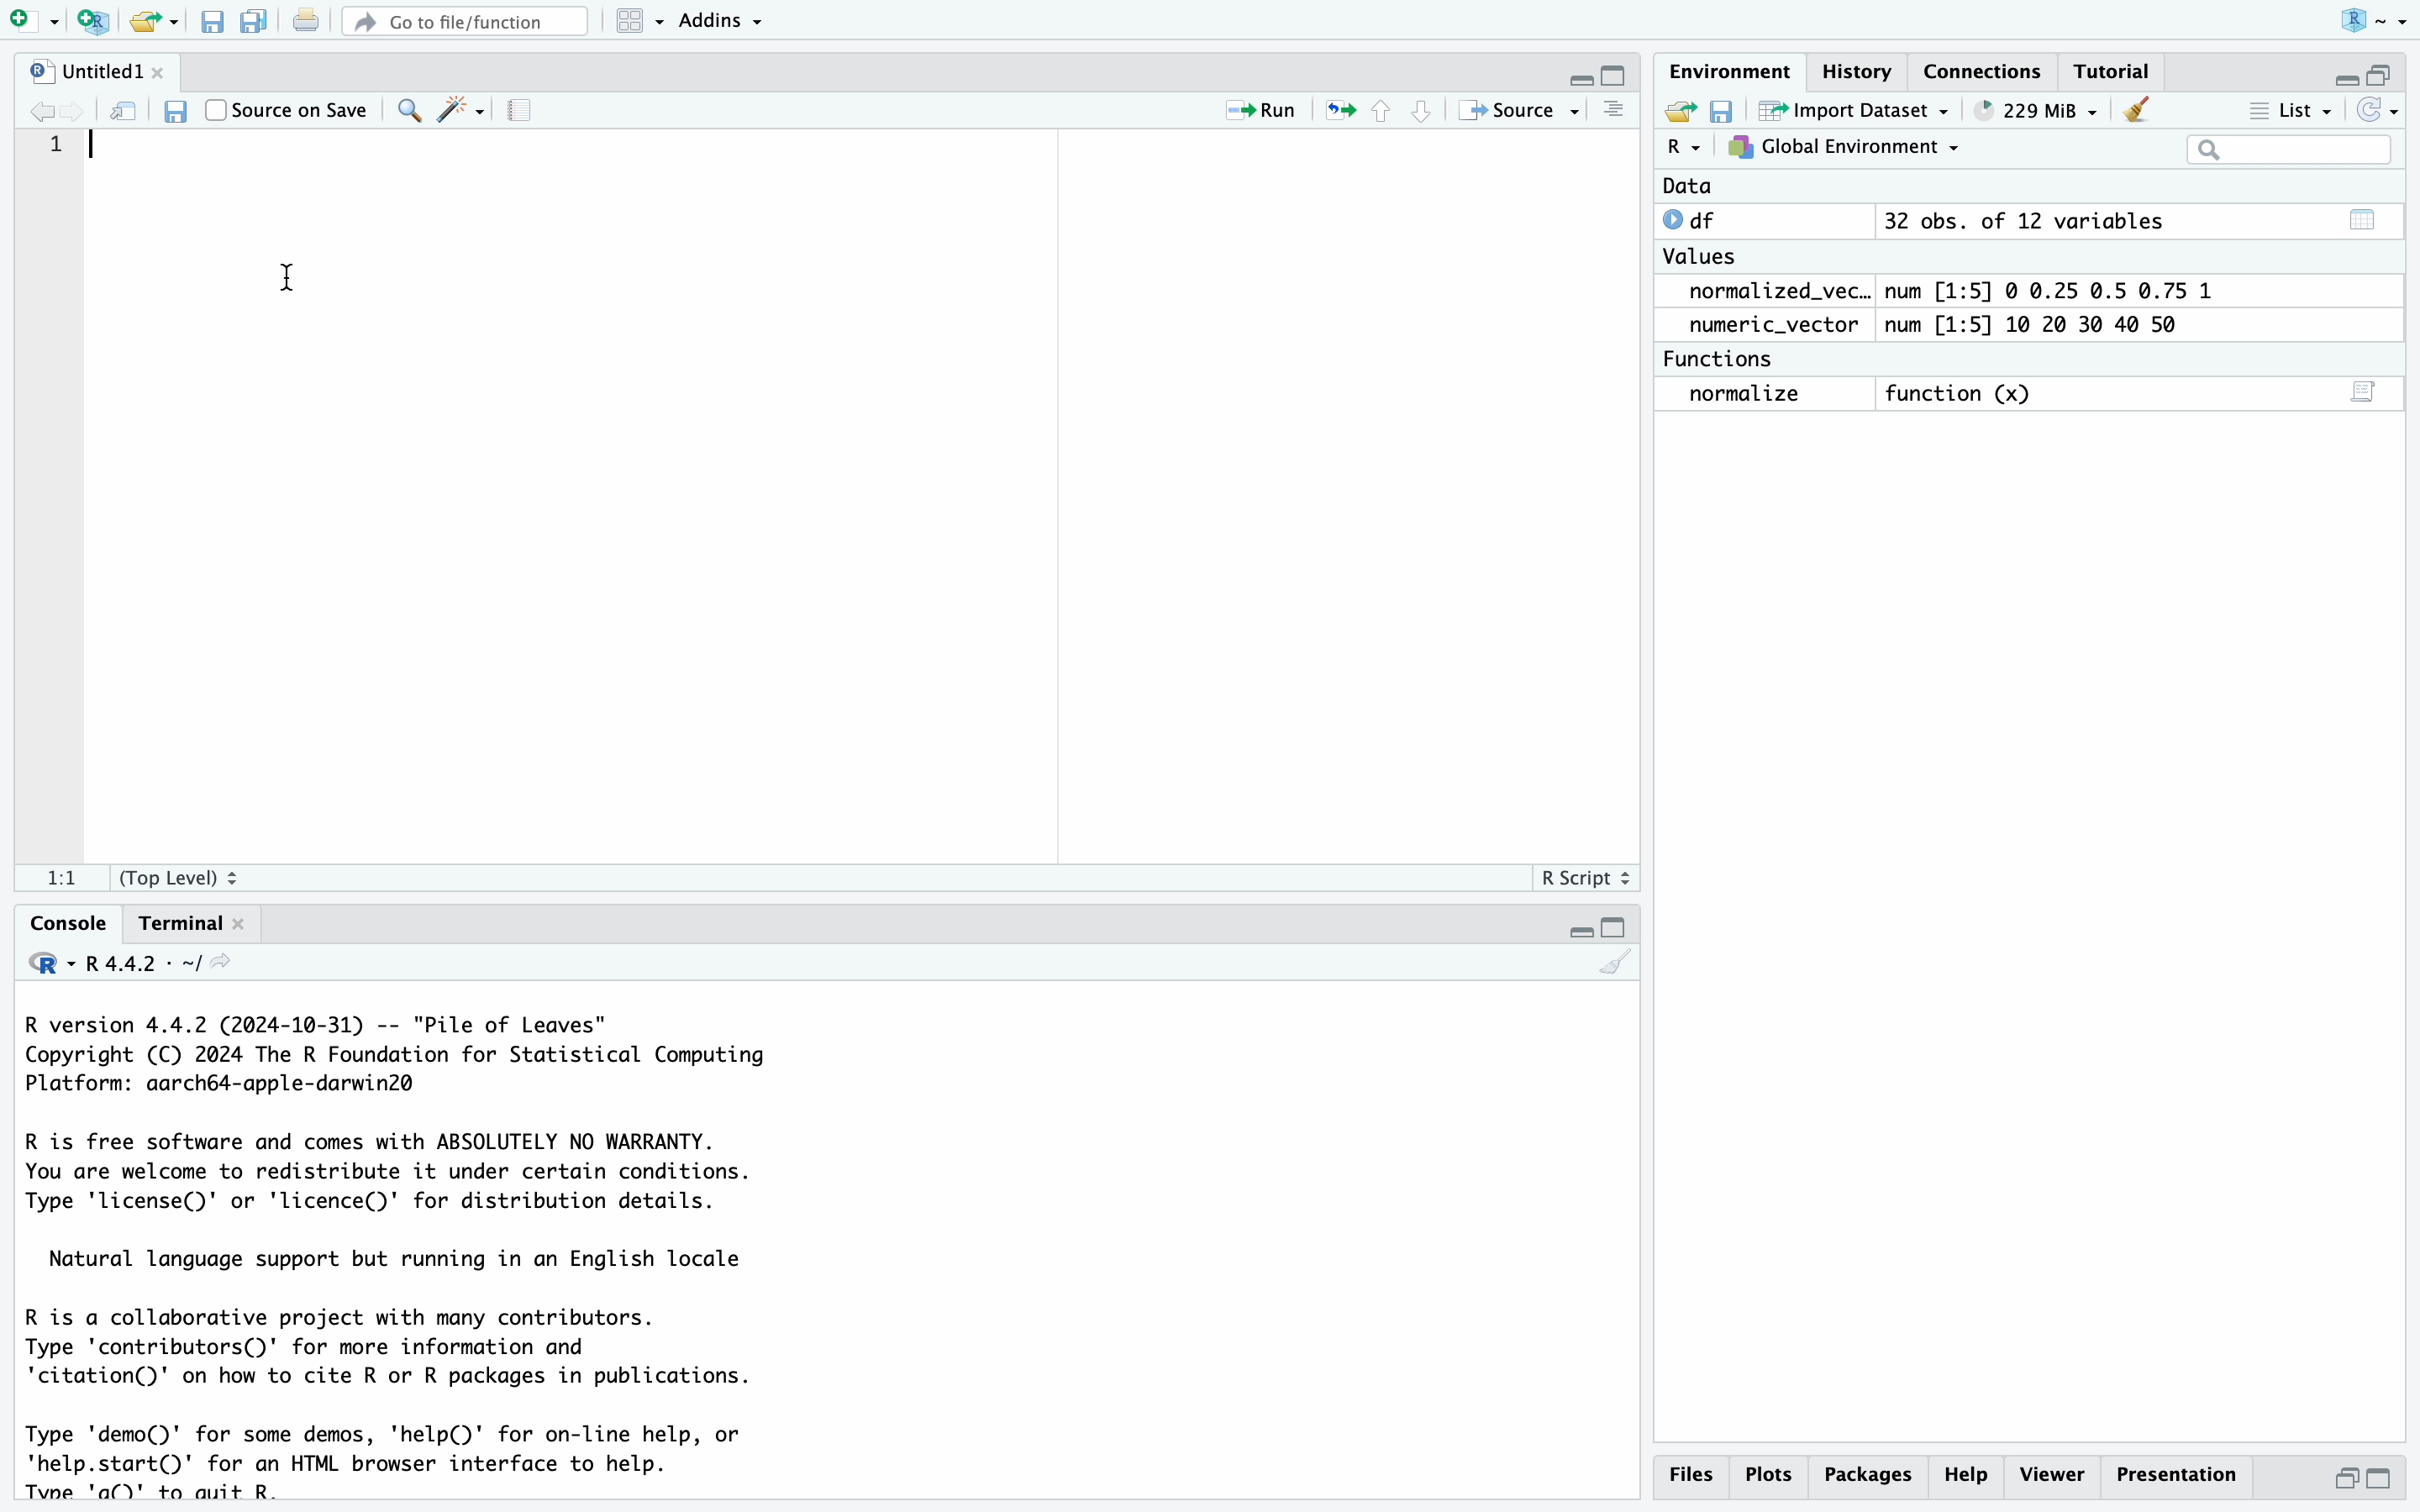 The height and width of the screenshot is (1512, 2420). I want to click on new file, so click(30, 21).